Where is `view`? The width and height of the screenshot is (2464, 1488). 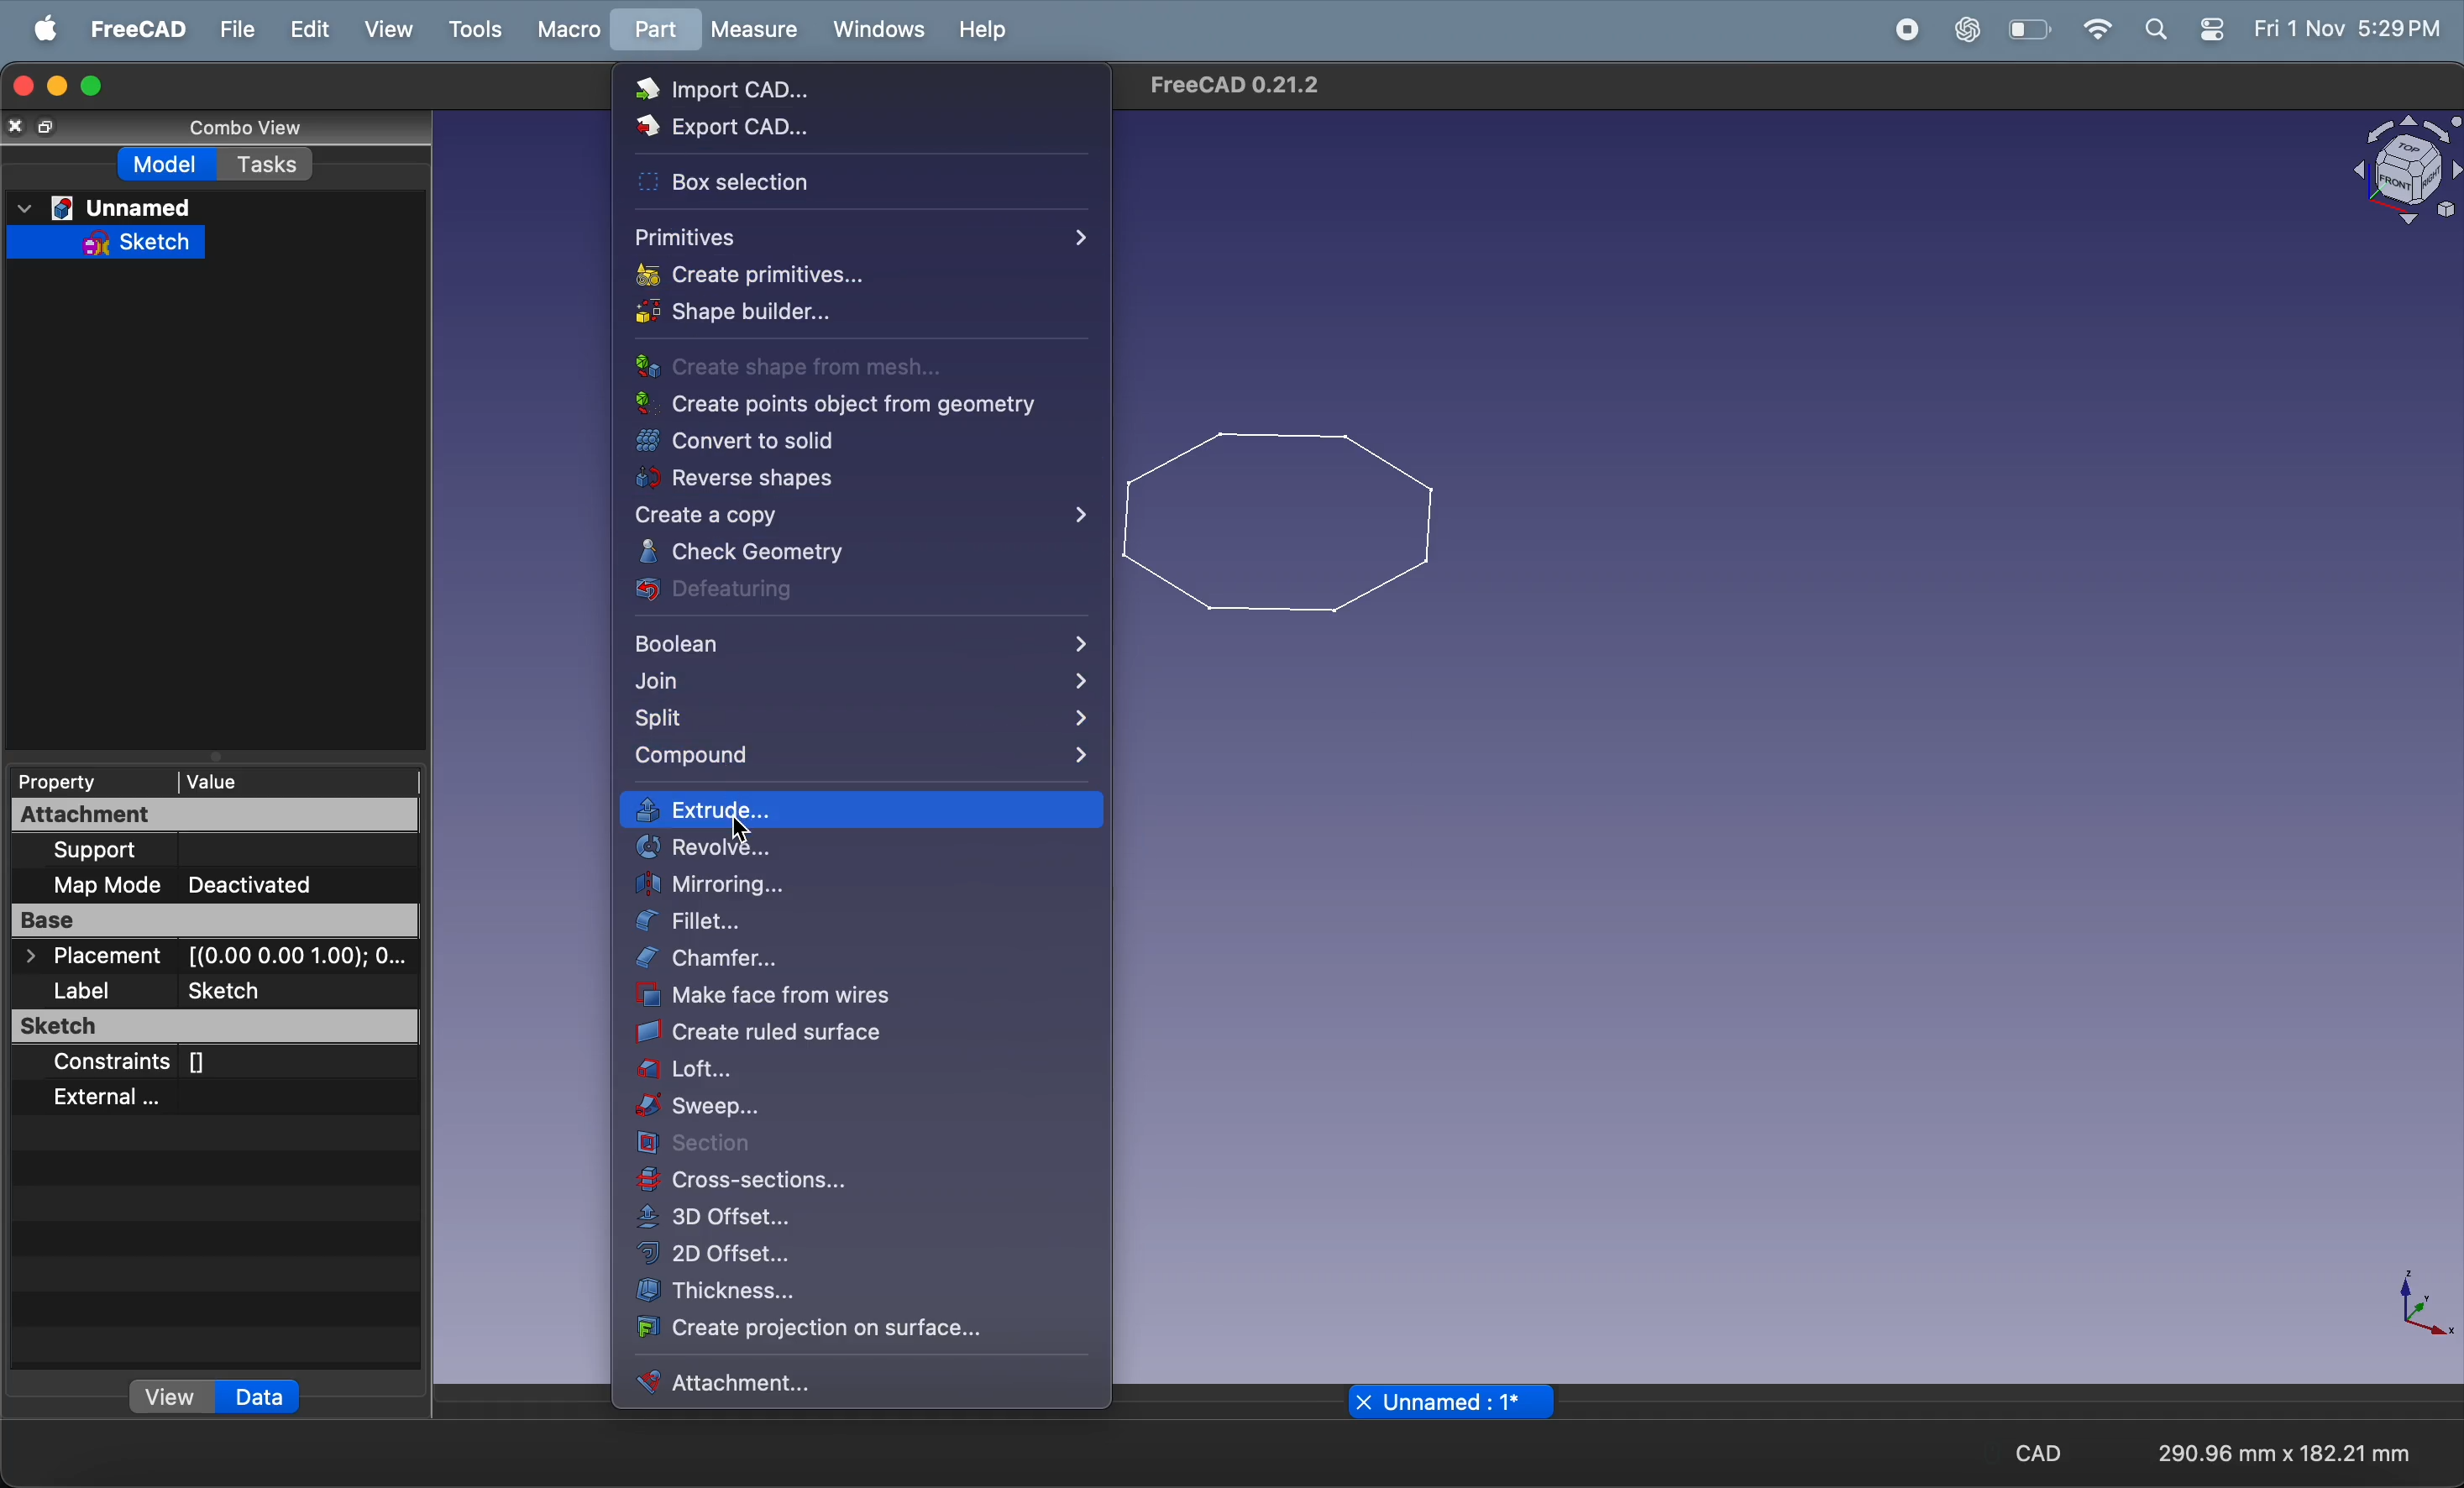 view is located at coordinates (151, 1394).